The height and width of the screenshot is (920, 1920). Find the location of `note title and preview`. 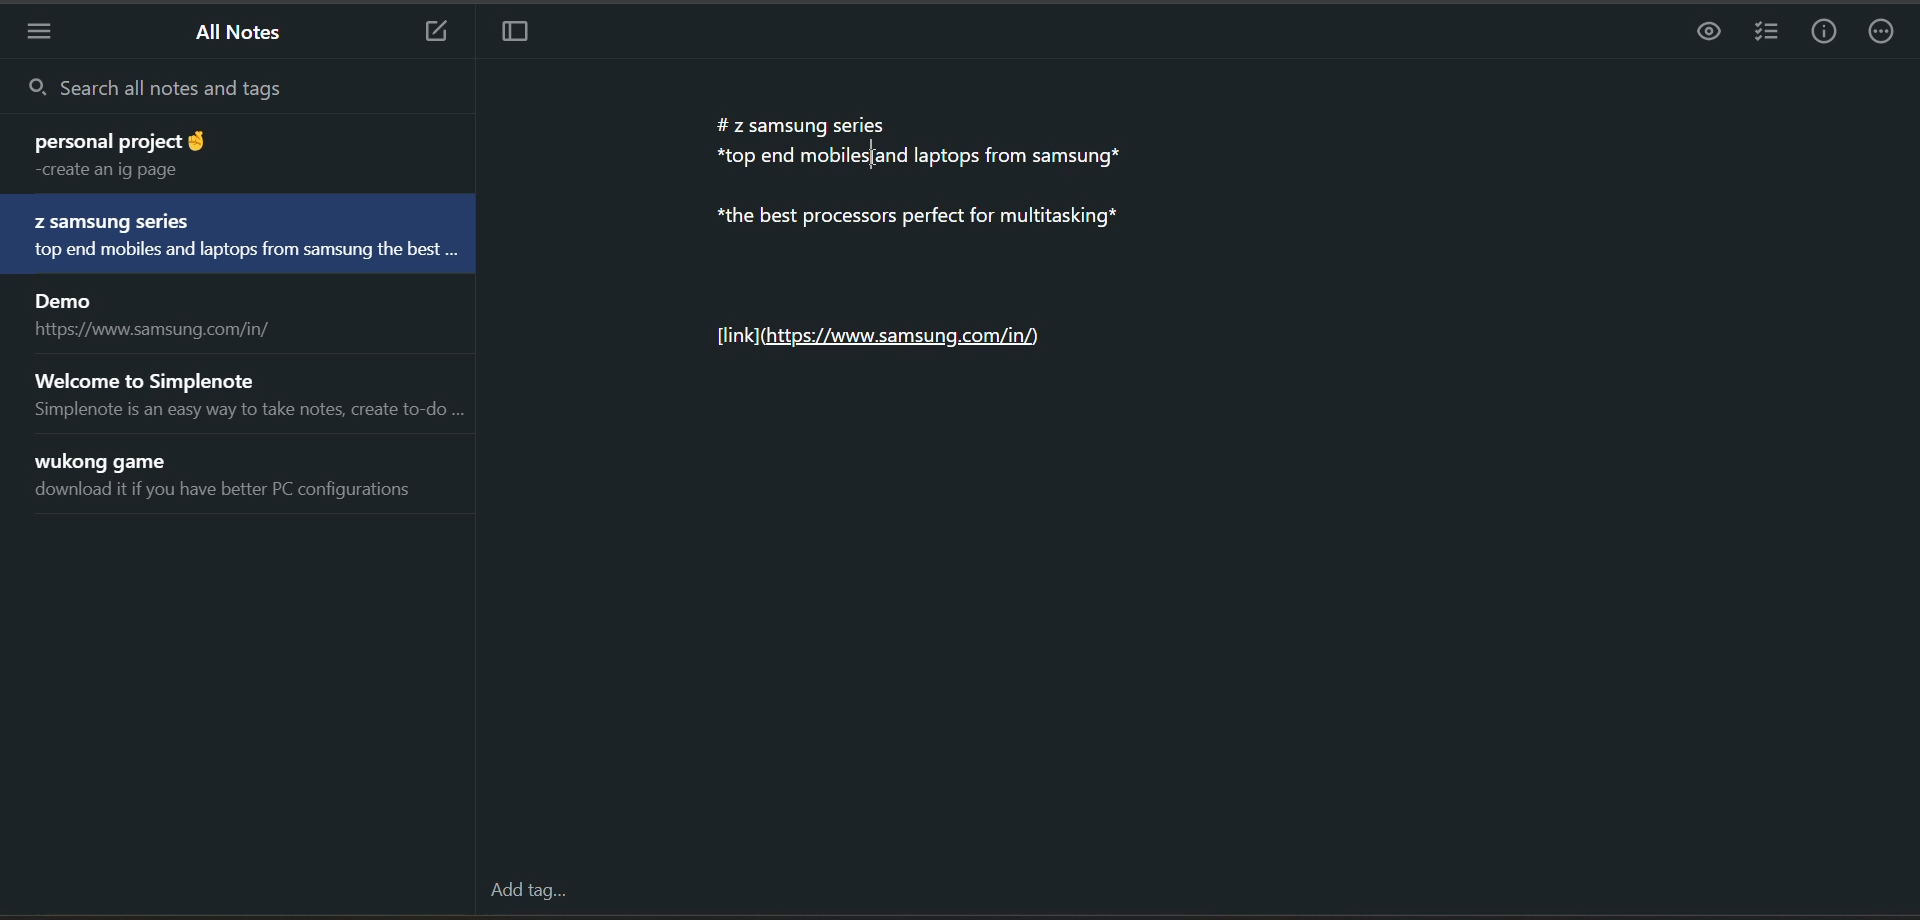

note title and preview is located at coordinates (216, 153).